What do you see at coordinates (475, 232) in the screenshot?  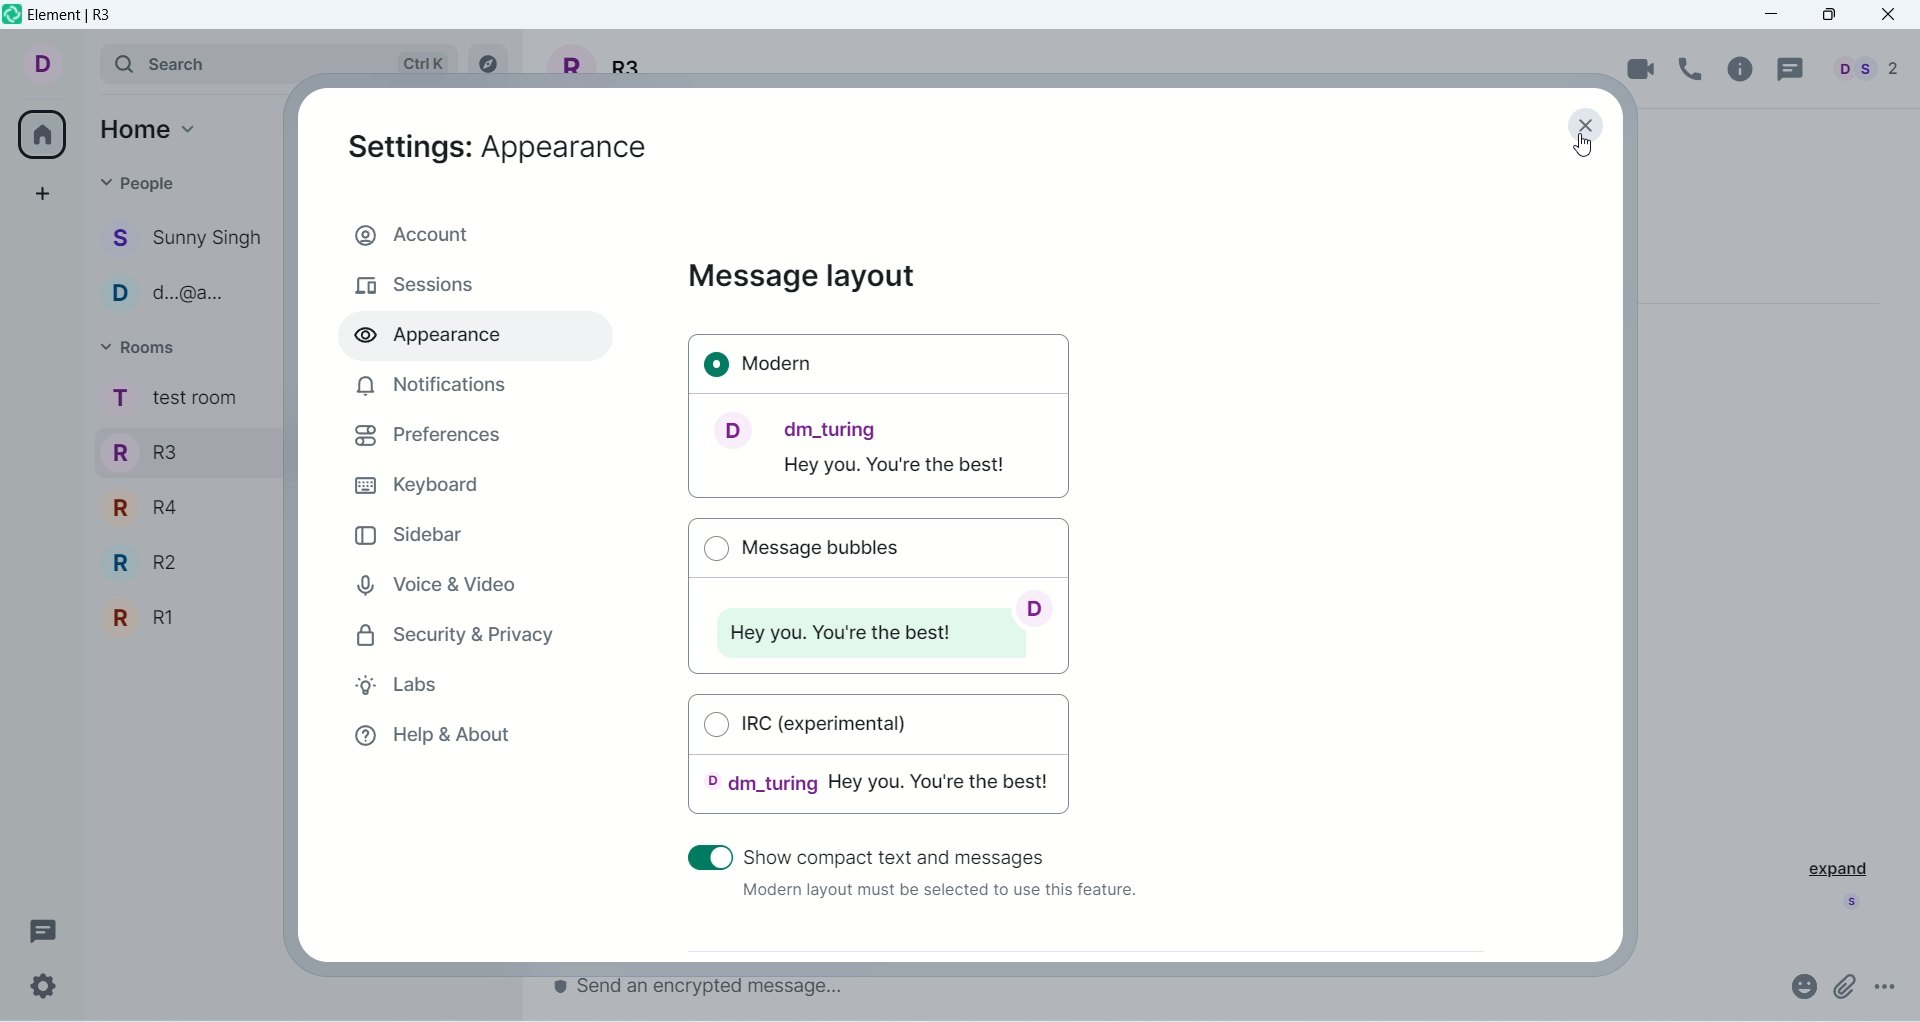 I see `account` at bounding box center [475, 232].